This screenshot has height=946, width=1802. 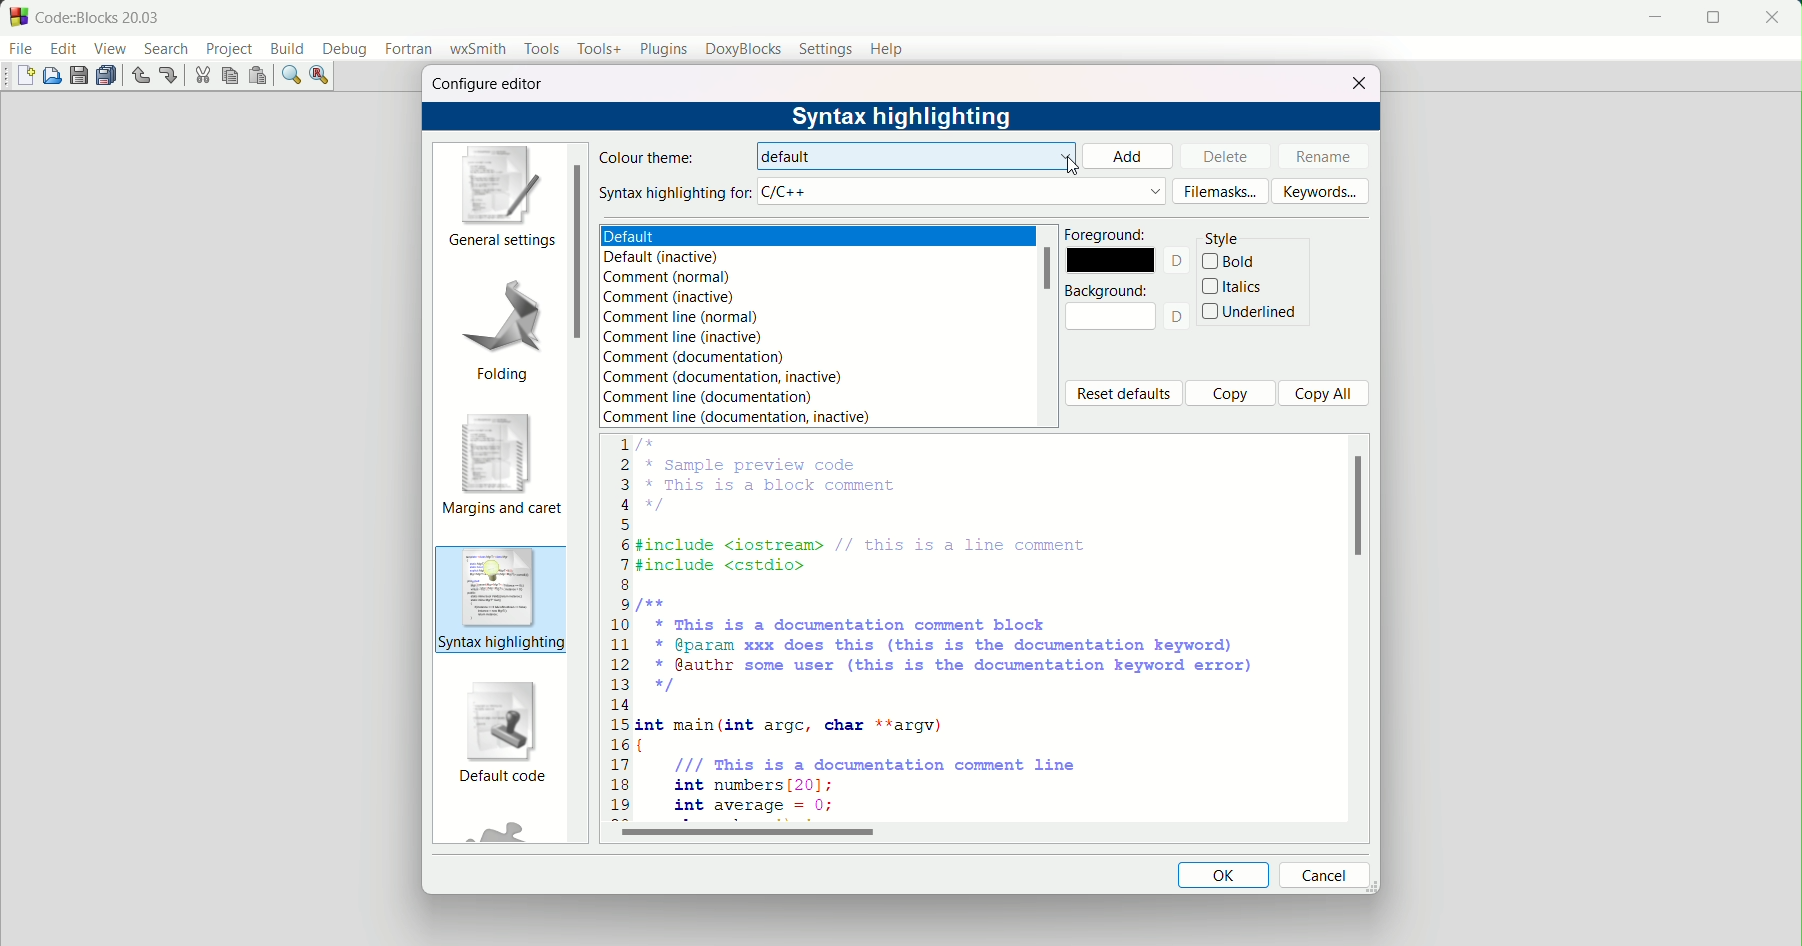 What do you see at coordinates (1355, 84) in the screenshot?
I see `close` at bounding box center [1355, 84].